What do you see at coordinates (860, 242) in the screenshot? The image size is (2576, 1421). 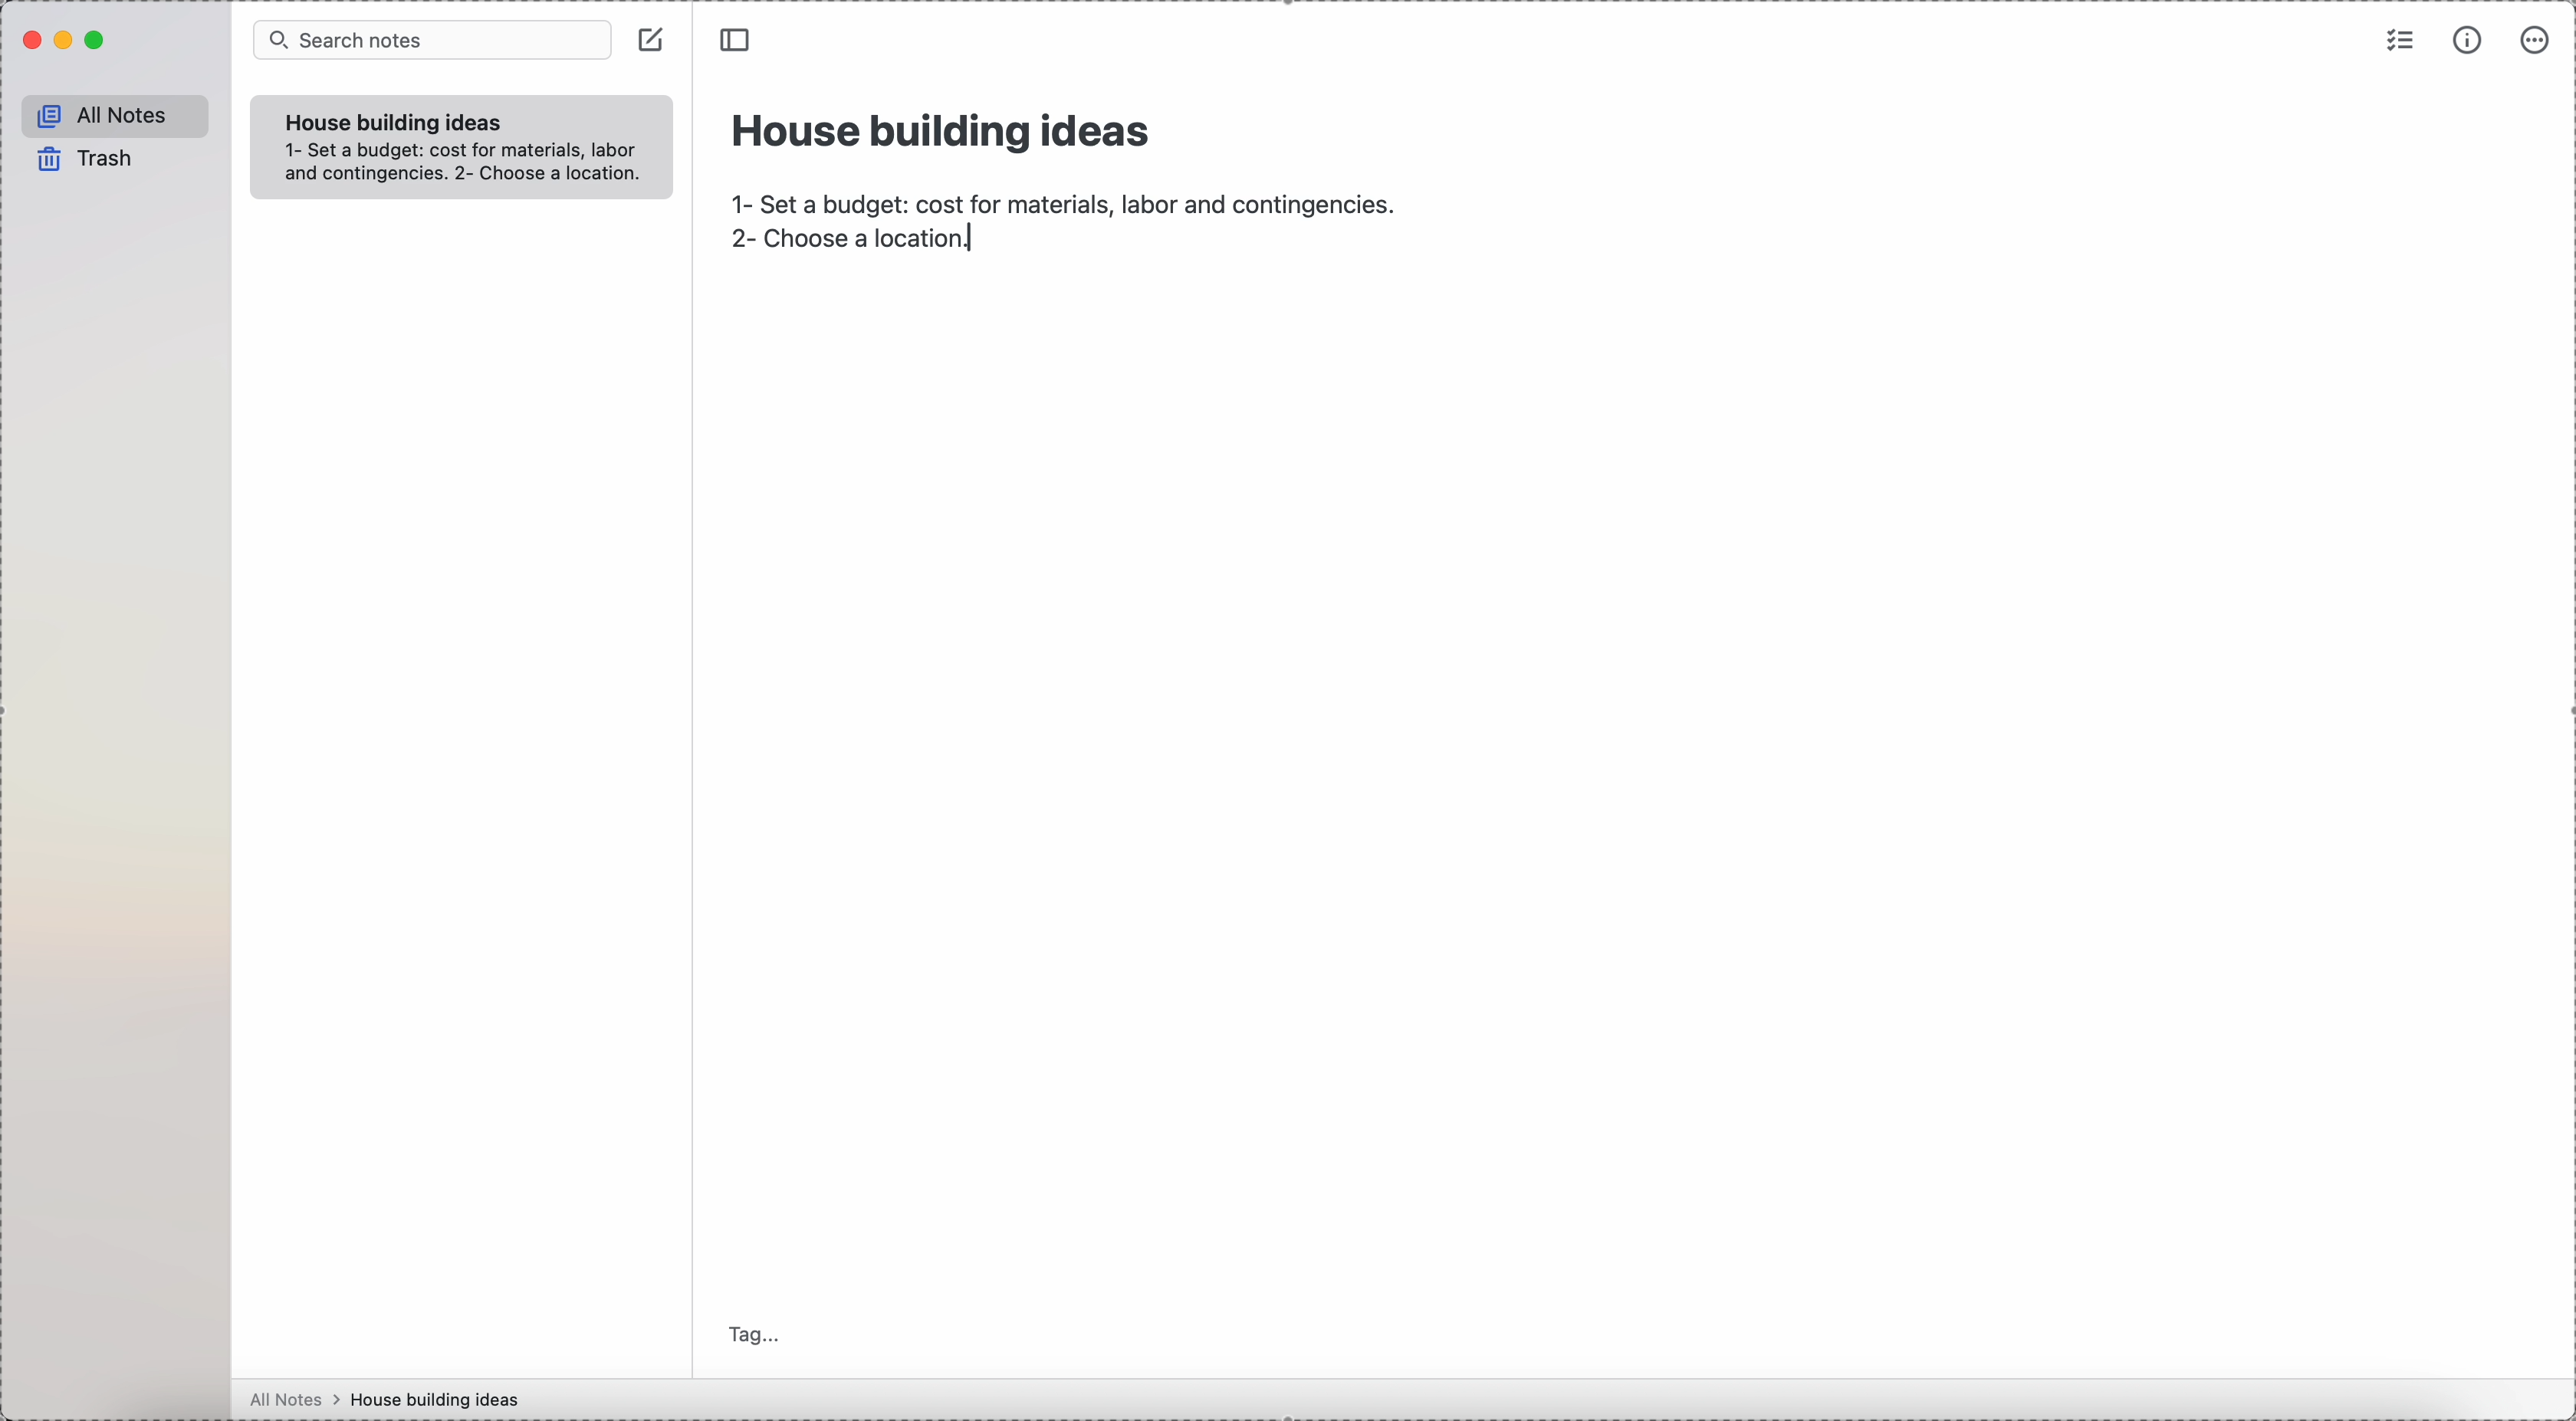 I see `choose a location` at bounding box center [860, 242].